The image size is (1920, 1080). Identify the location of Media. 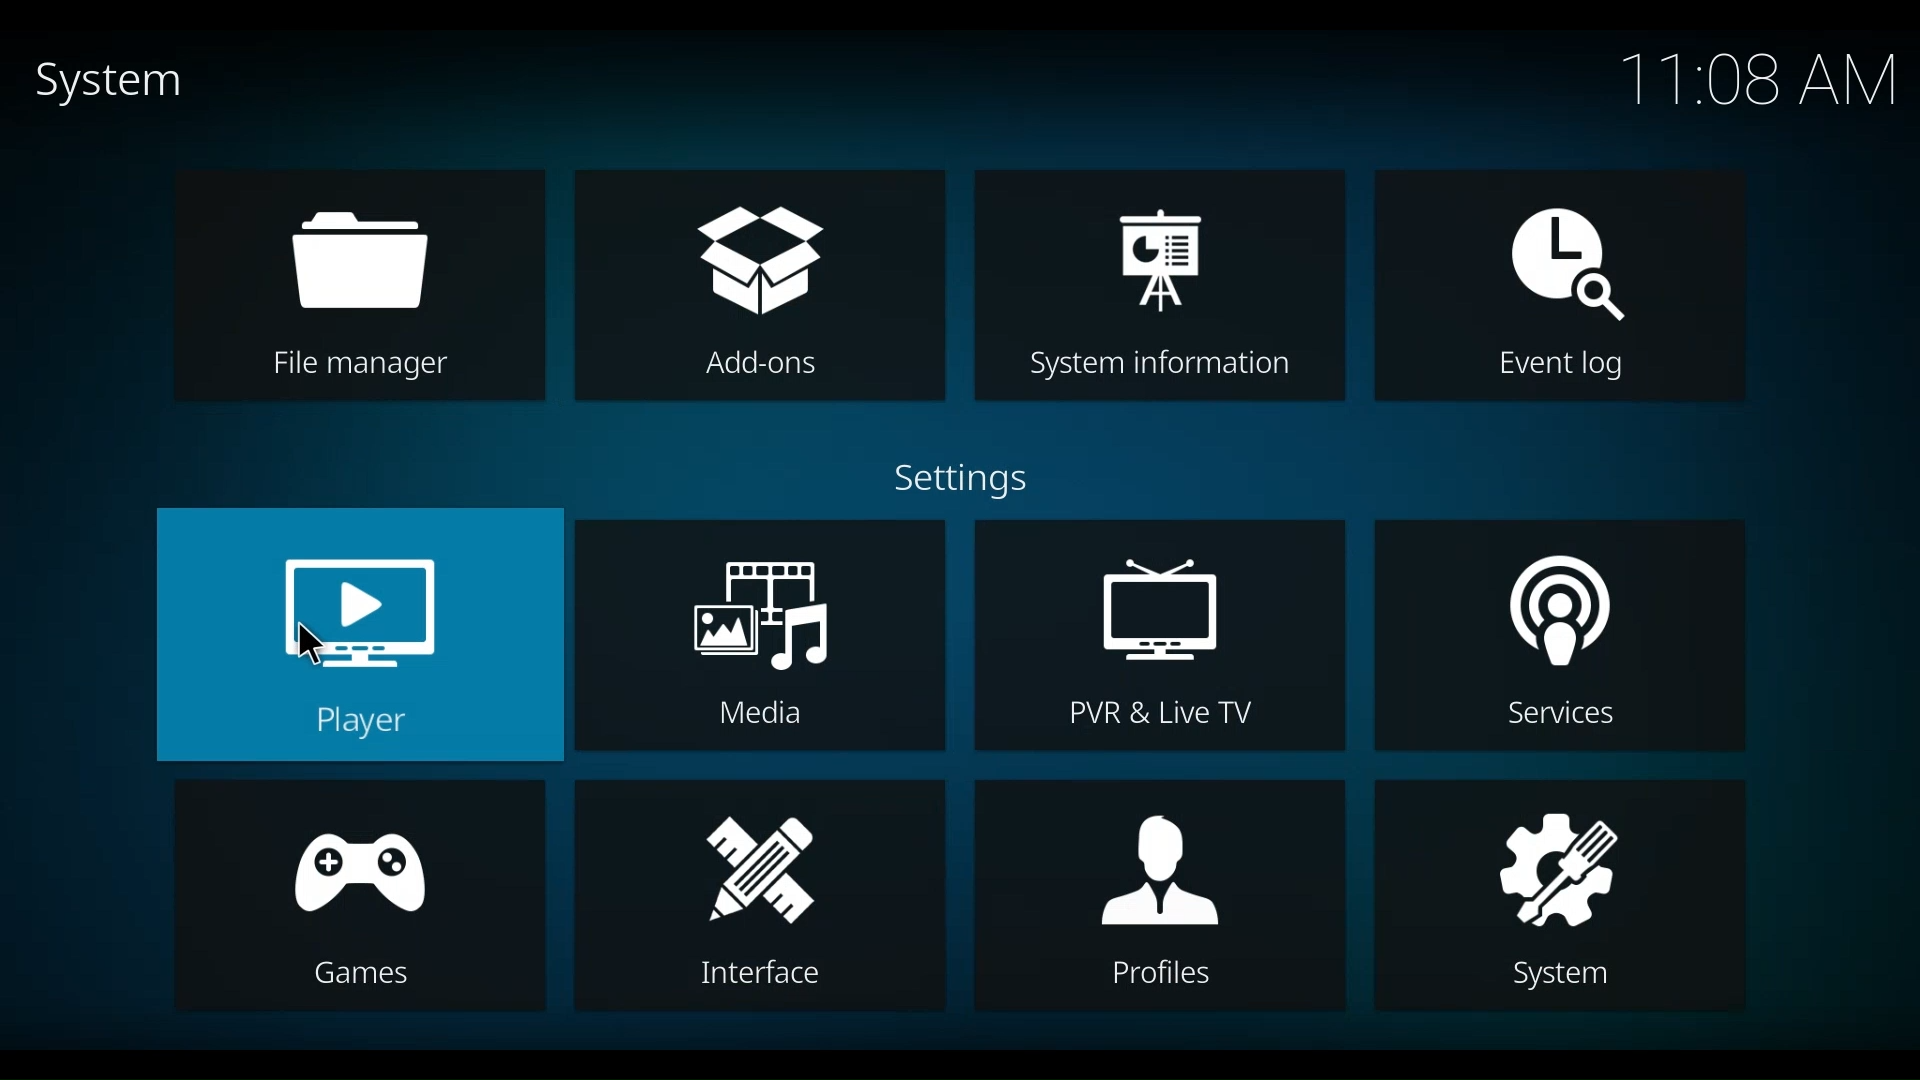
(758, 634).